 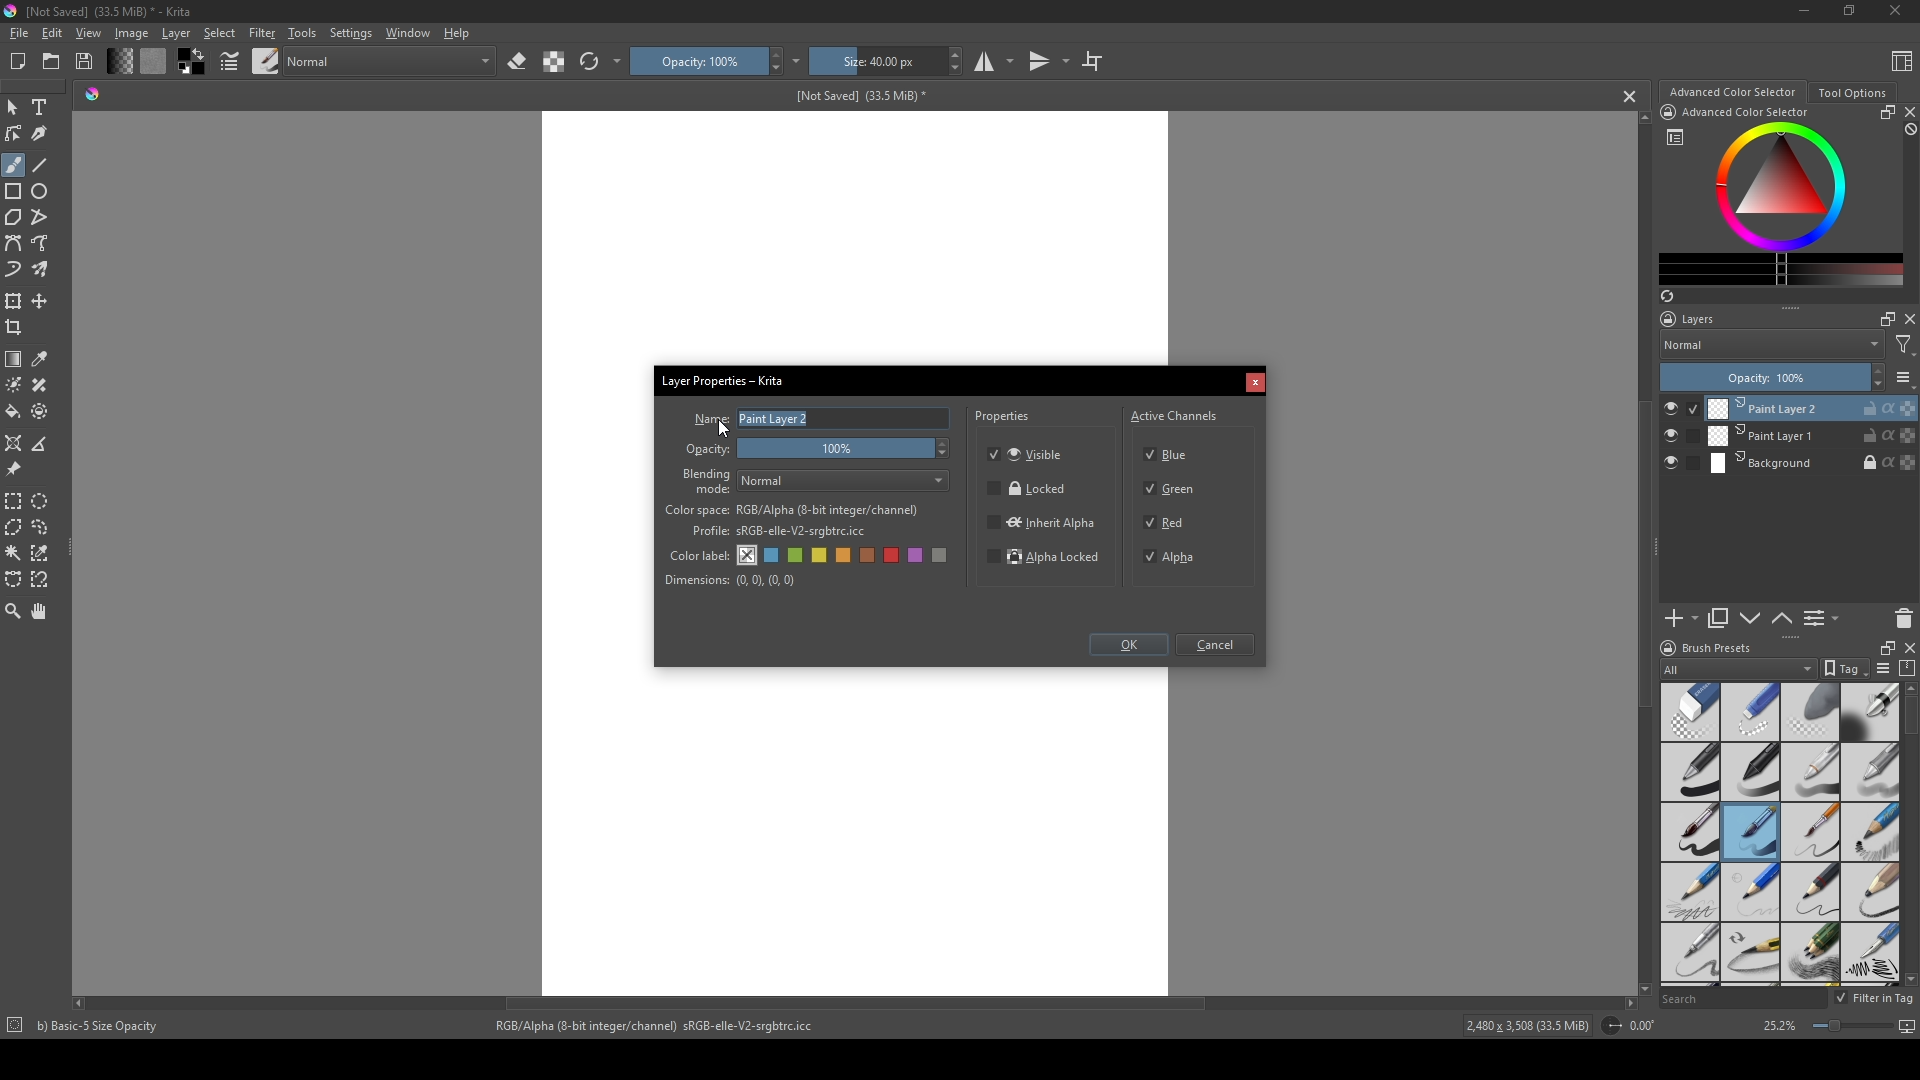 I want to click on zoom, so click(x=13, y=610).